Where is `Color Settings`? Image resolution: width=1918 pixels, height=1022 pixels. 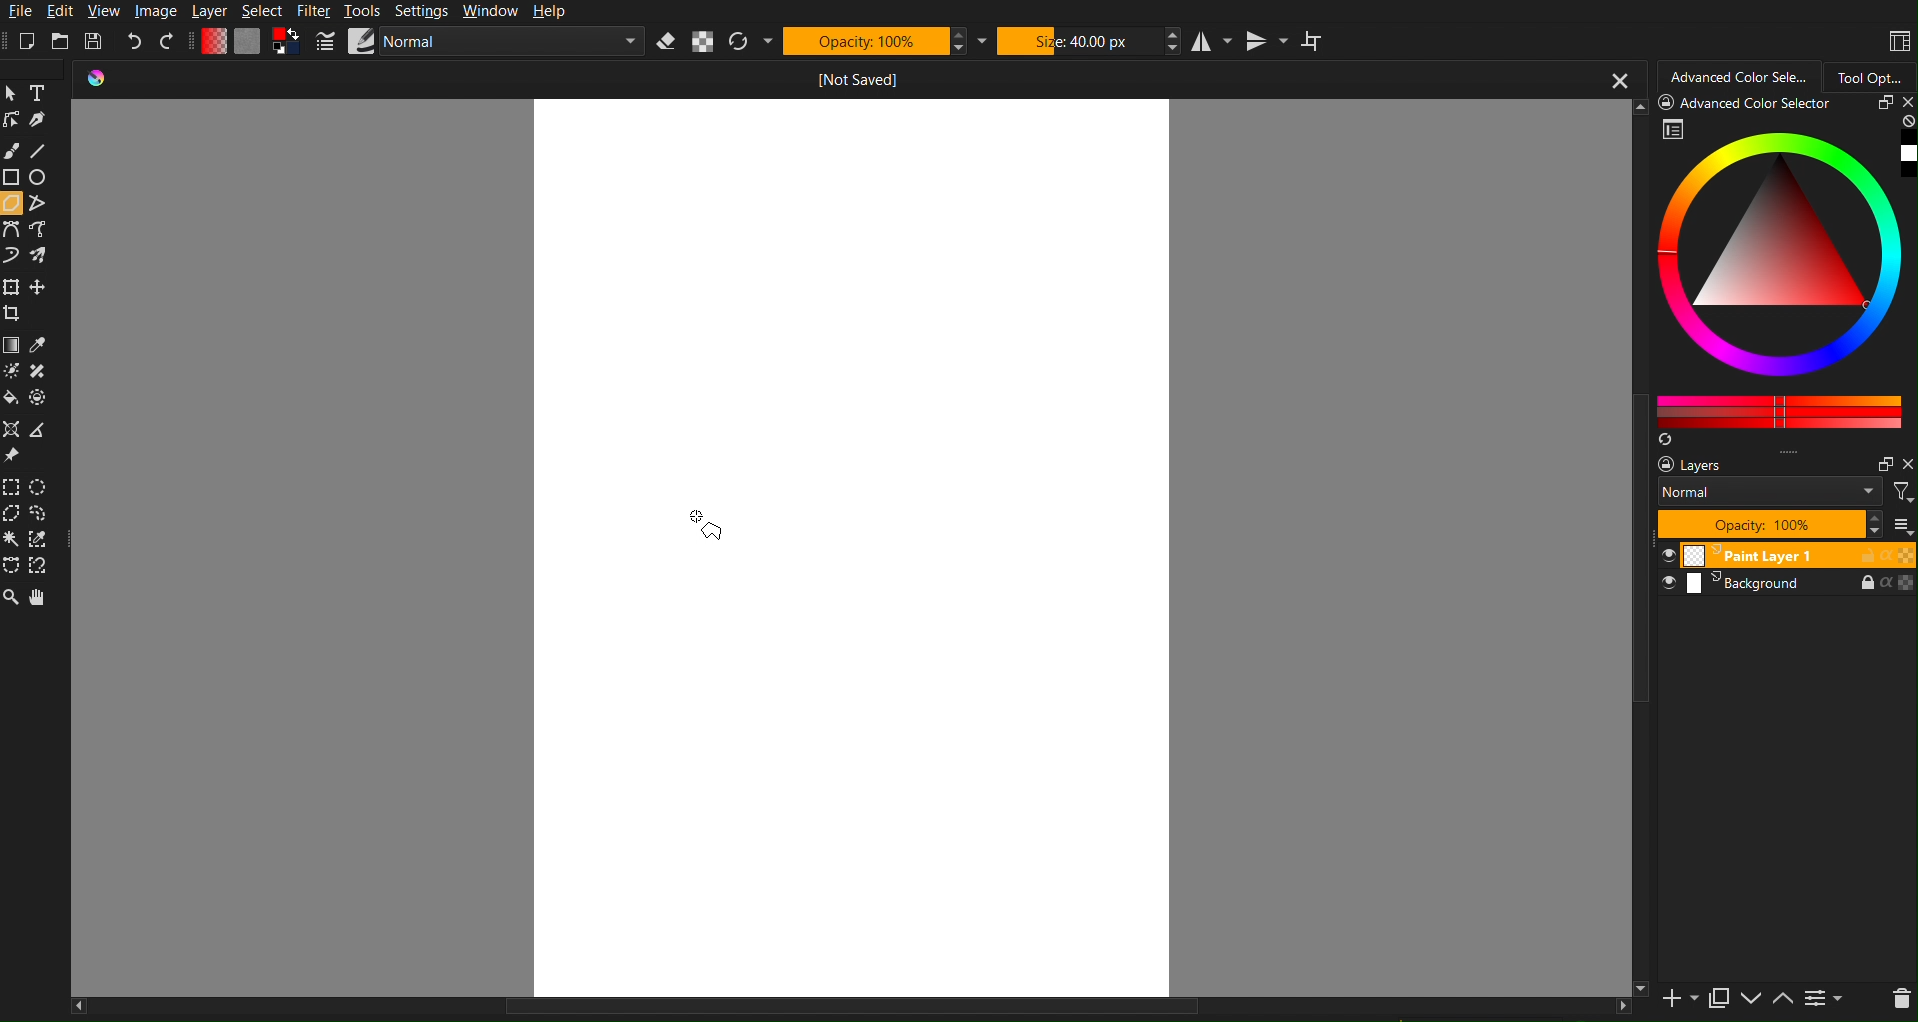
Color Settings is located at coordinates (246, 41).